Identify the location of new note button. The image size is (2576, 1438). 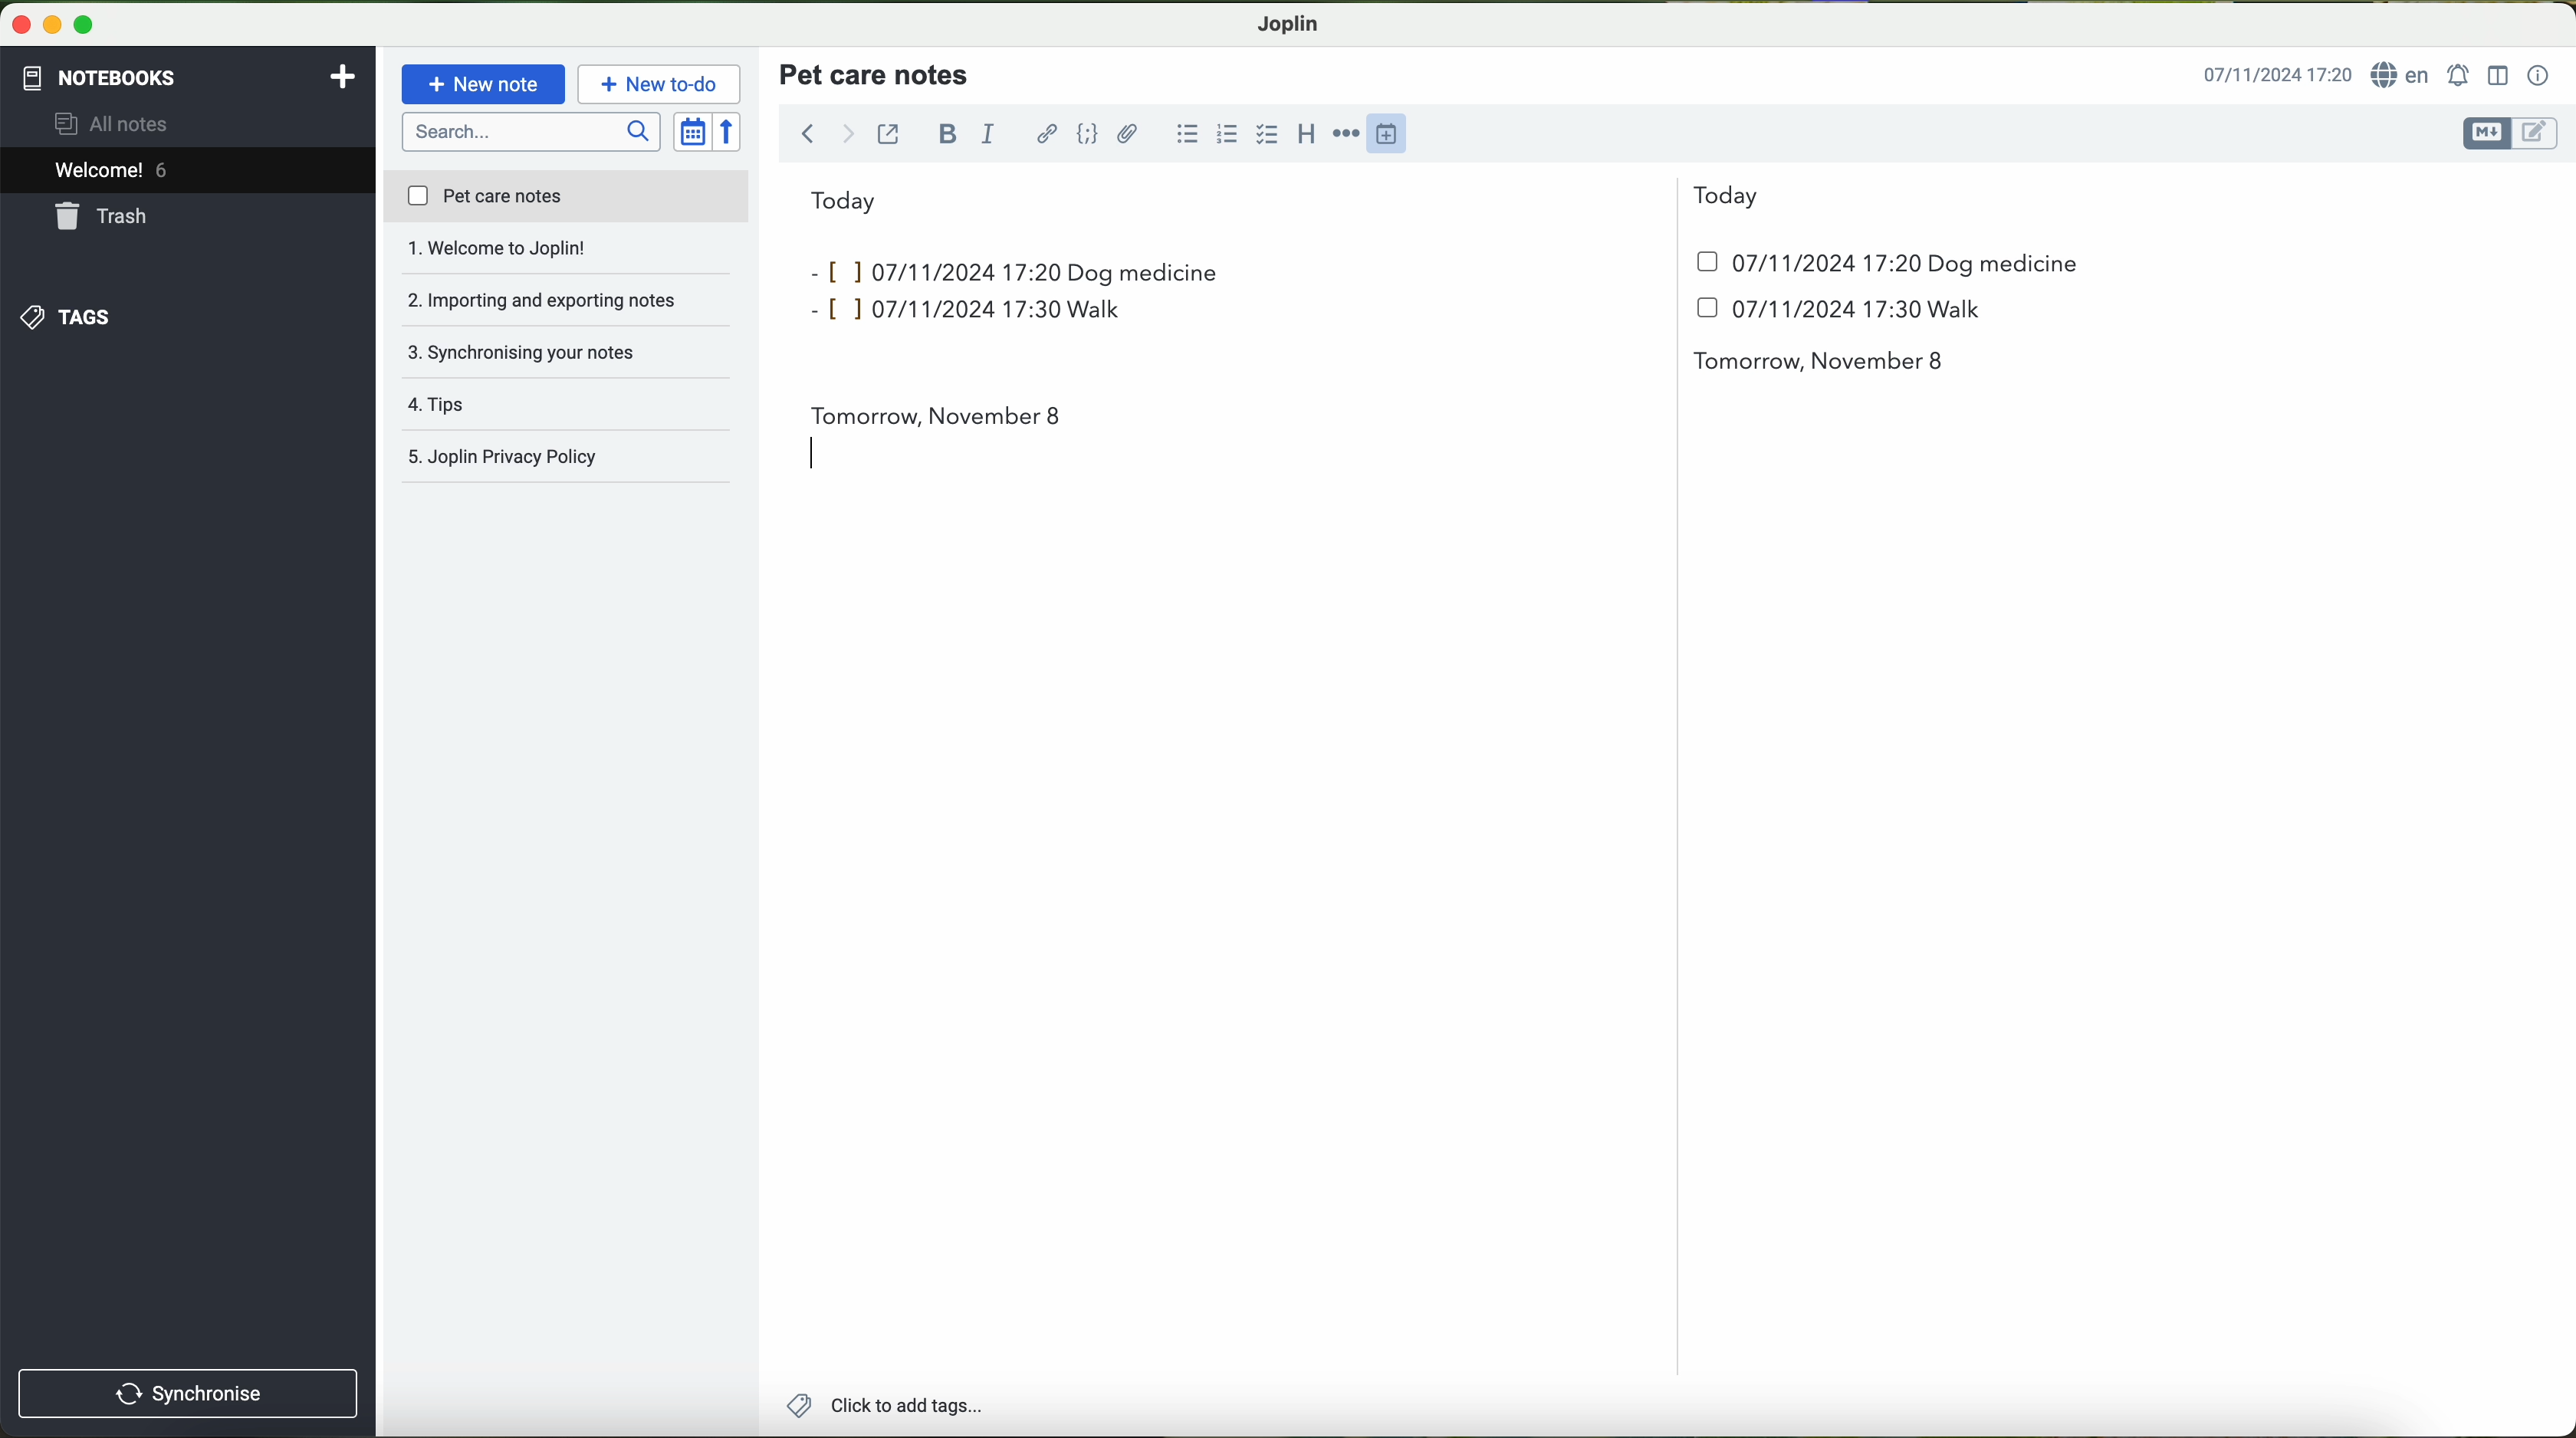
(484, 84).